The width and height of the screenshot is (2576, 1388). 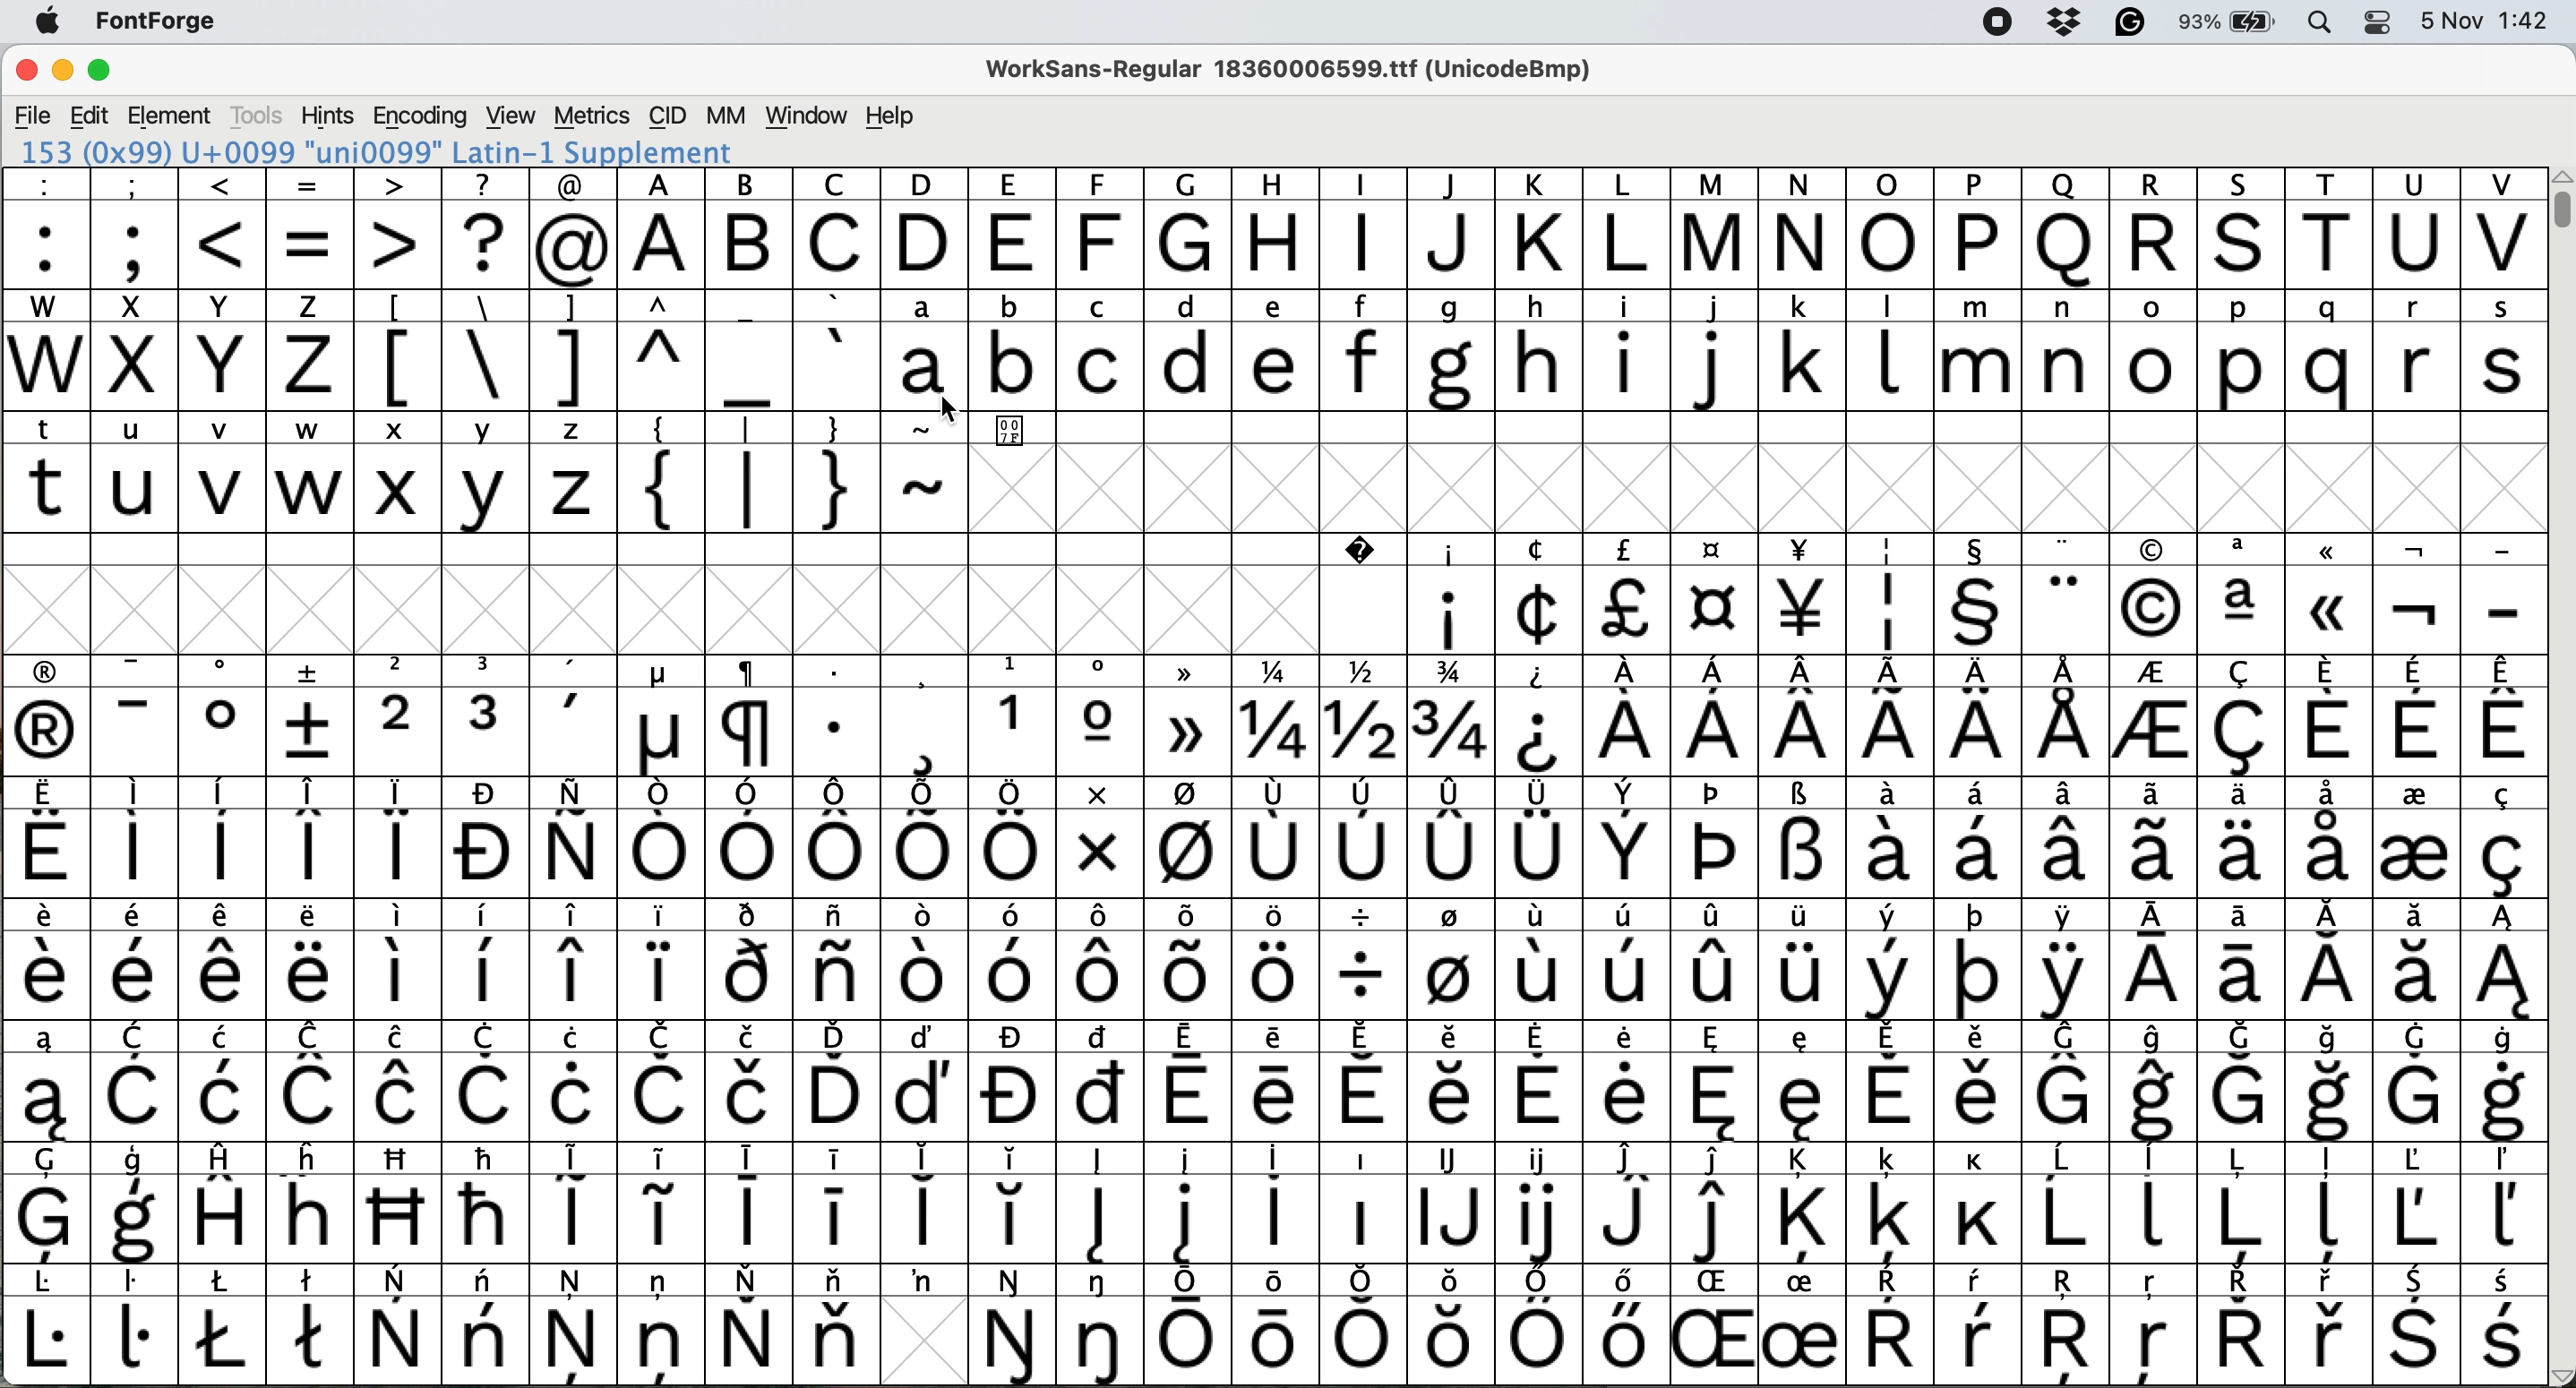 I want to click on symbol, so click(x=750, y=715).